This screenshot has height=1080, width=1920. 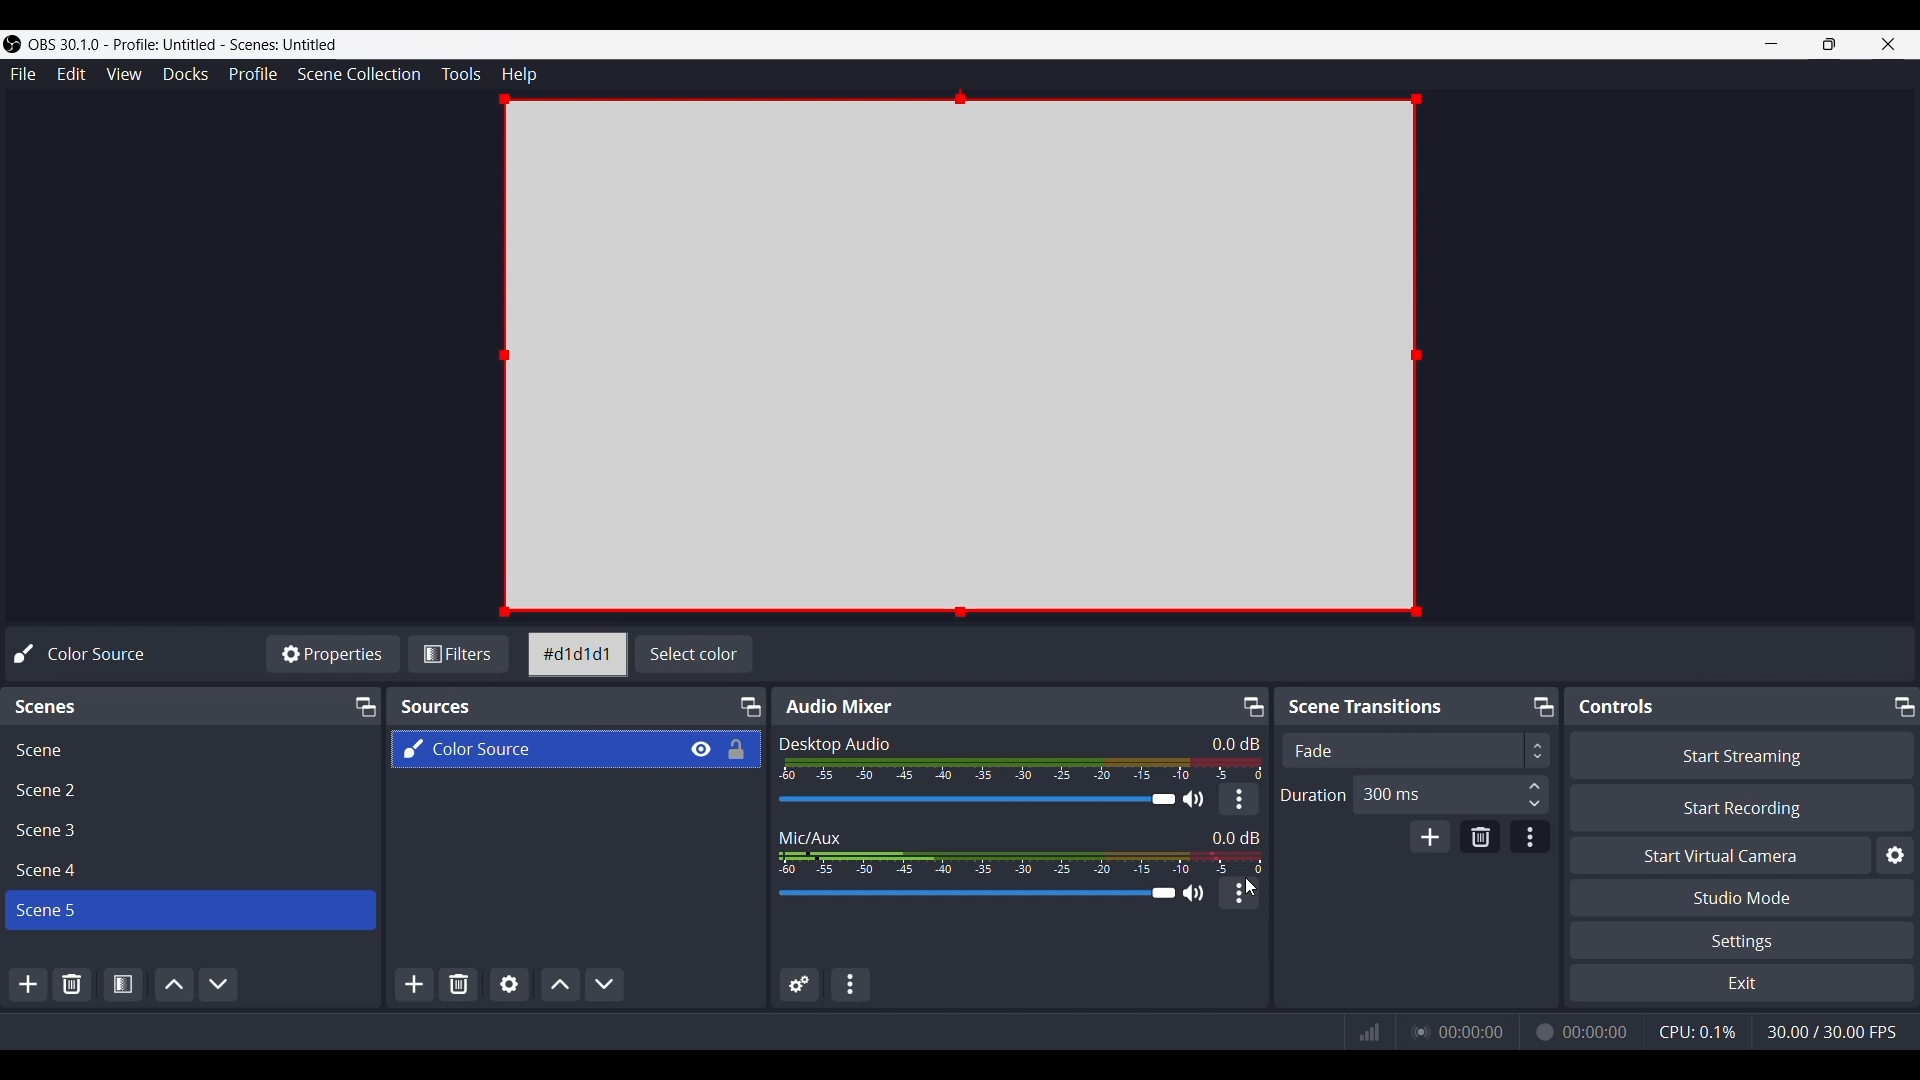 What do you see at coordinates (1894, 853) in the screenshot?
I see `Settings` at bounding box center [1894, 853].